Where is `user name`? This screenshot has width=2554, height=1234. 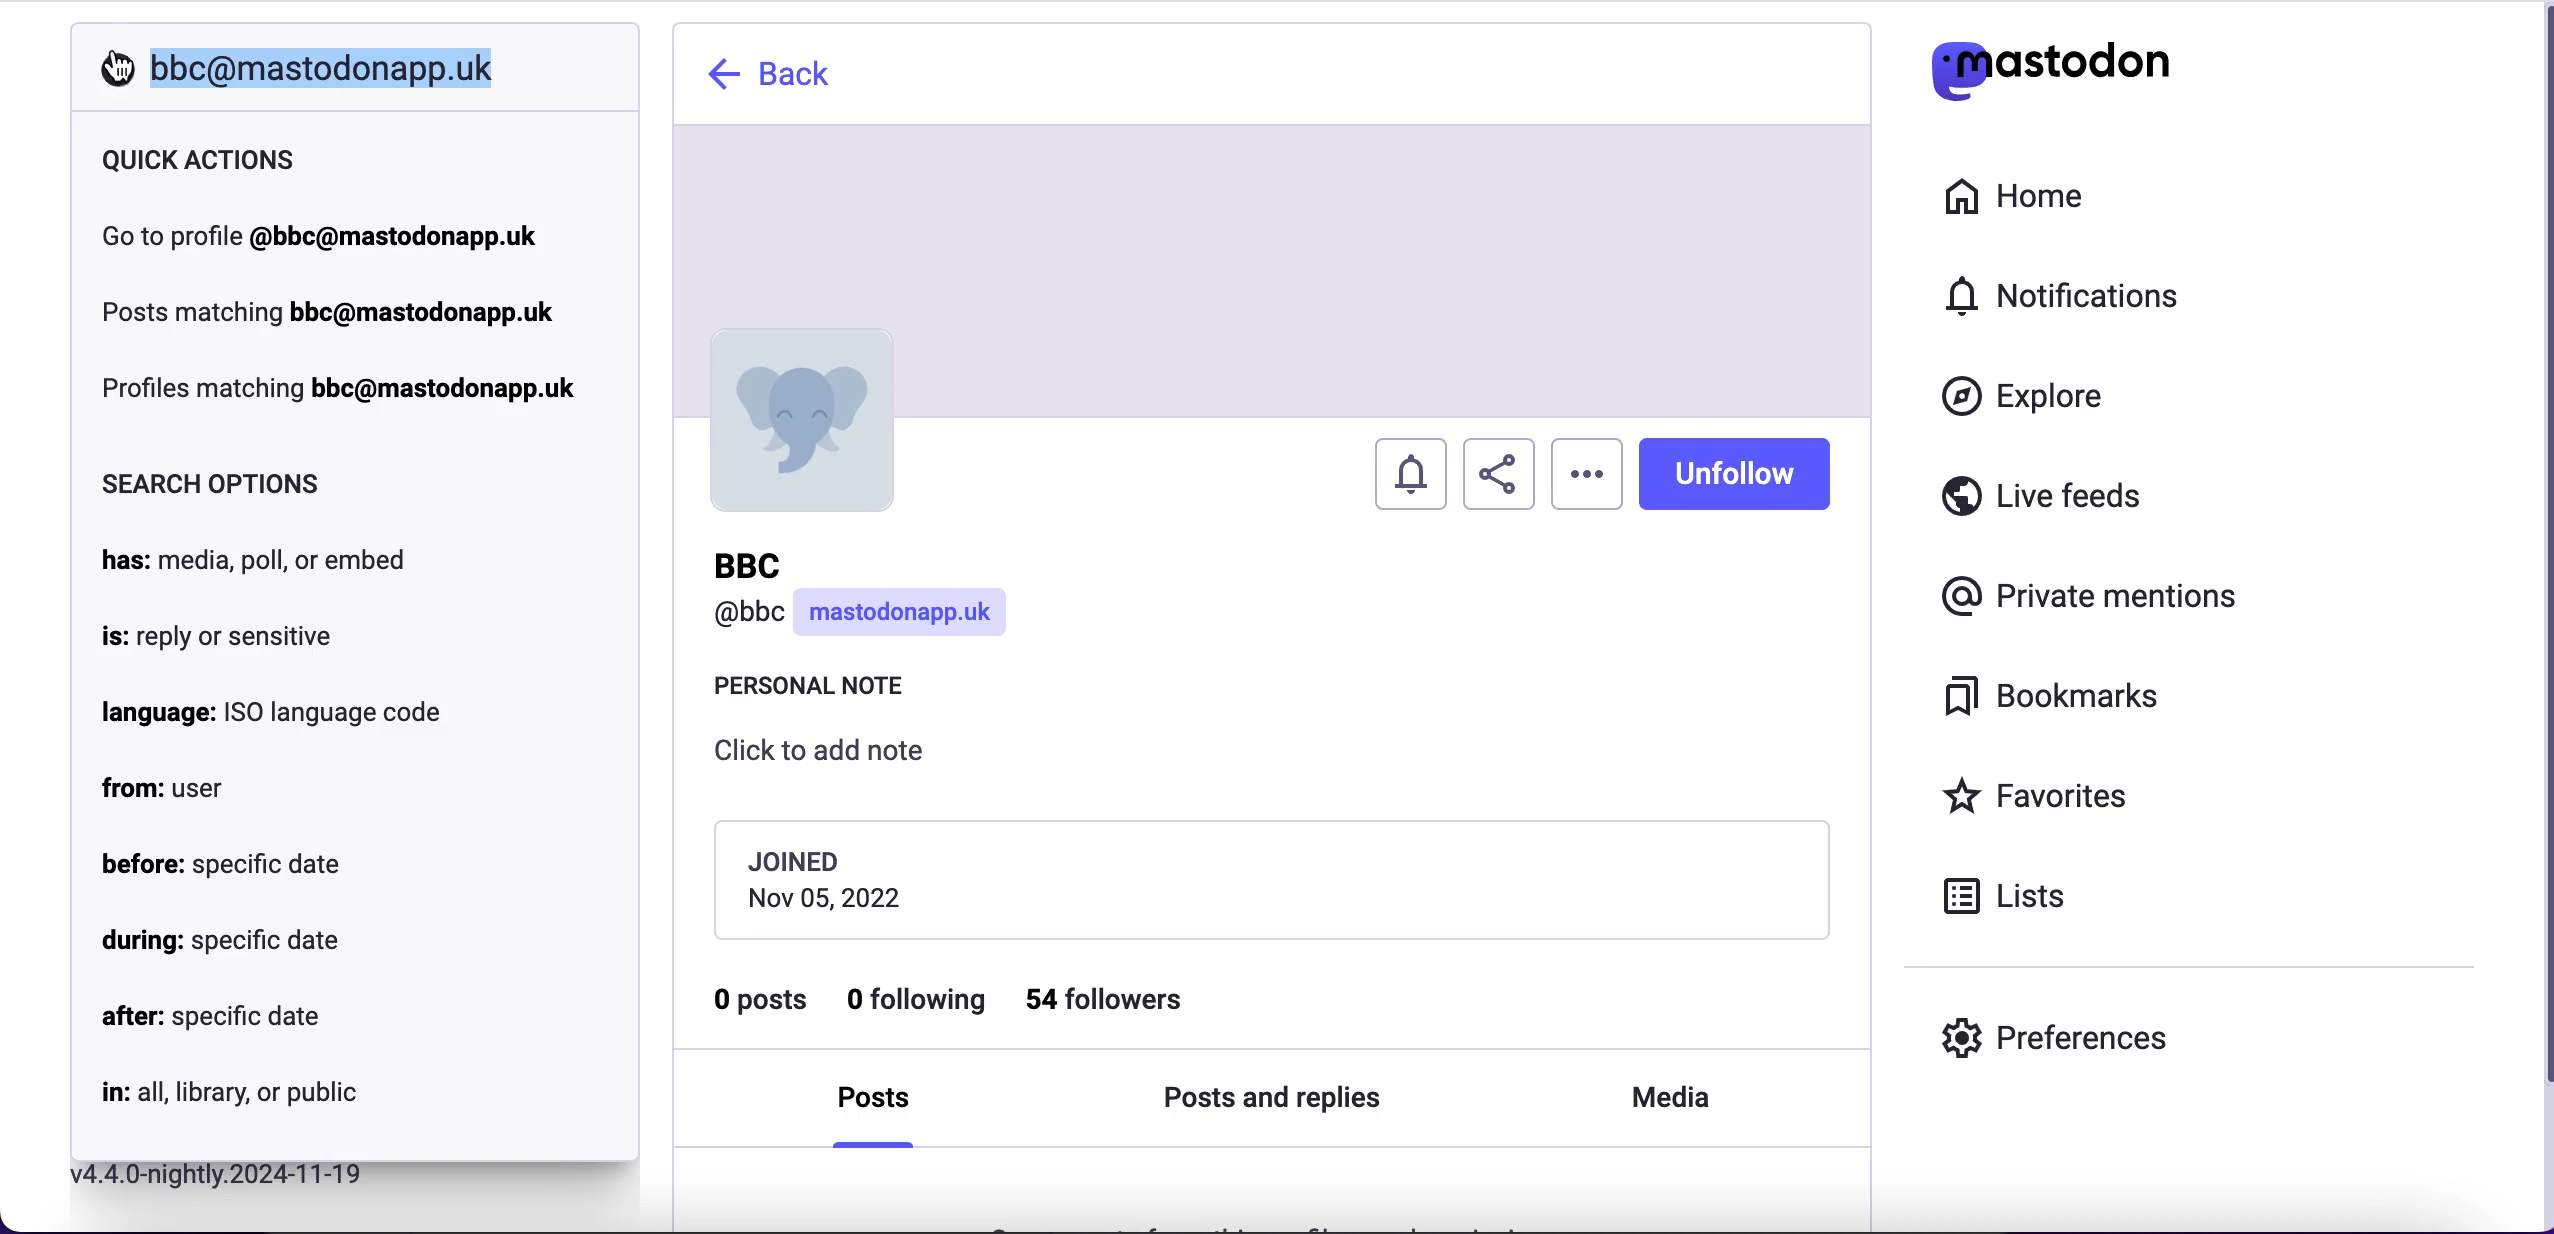
user name is located at coordinates (865, 597).